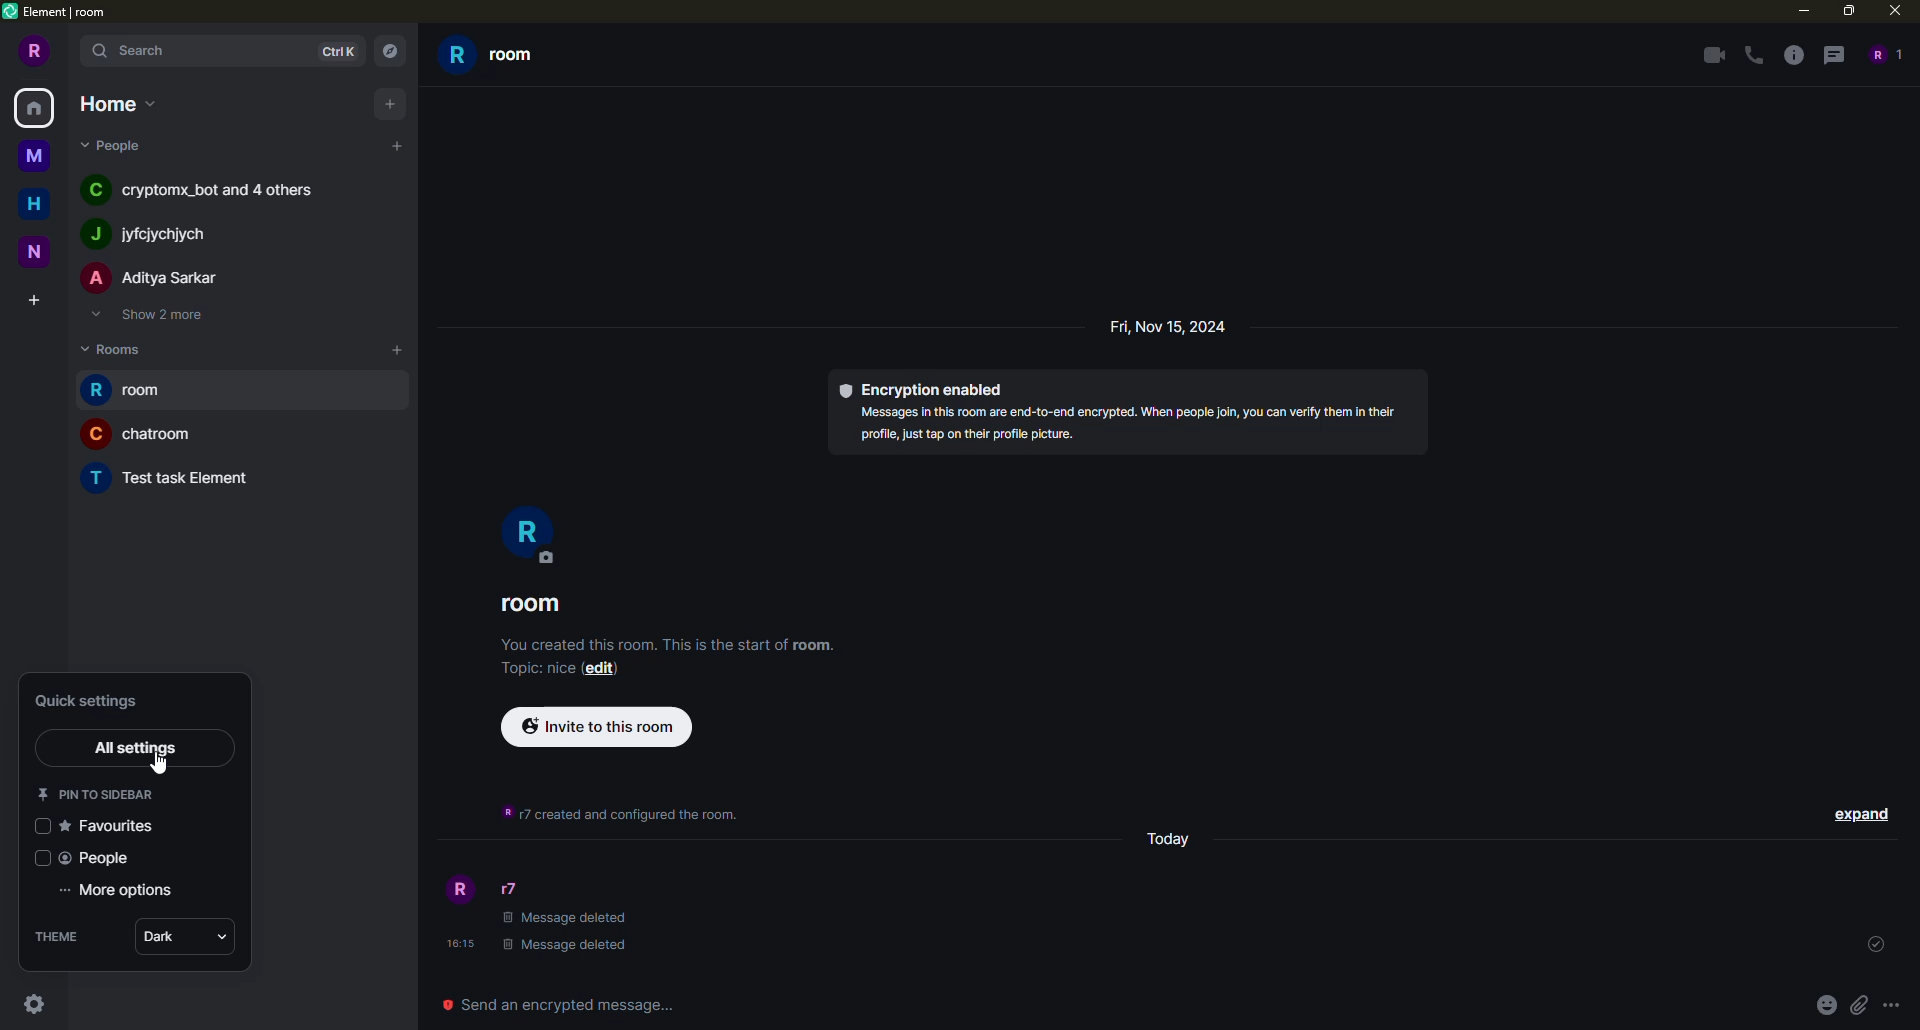  I want to click on people, so click(99, 859).